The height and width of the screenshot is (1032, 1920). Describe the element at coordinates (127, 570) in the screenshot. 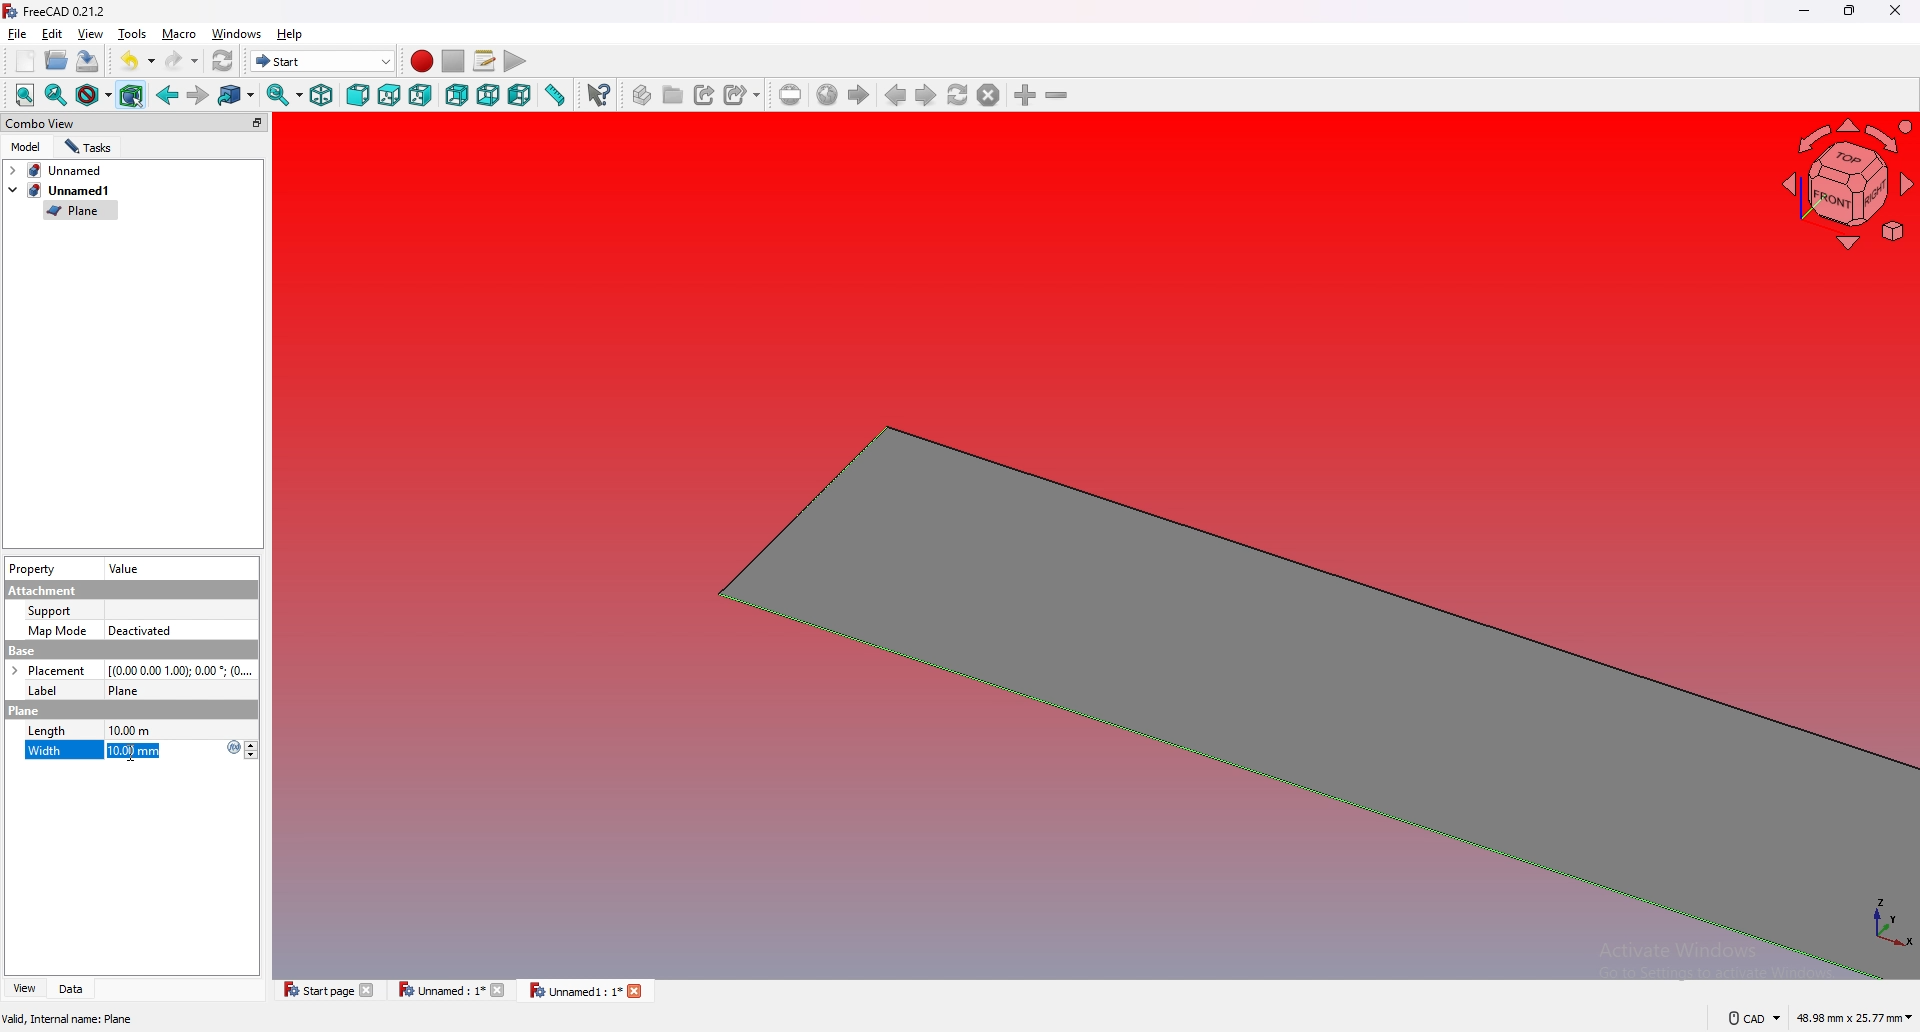

I see `value` at that location.